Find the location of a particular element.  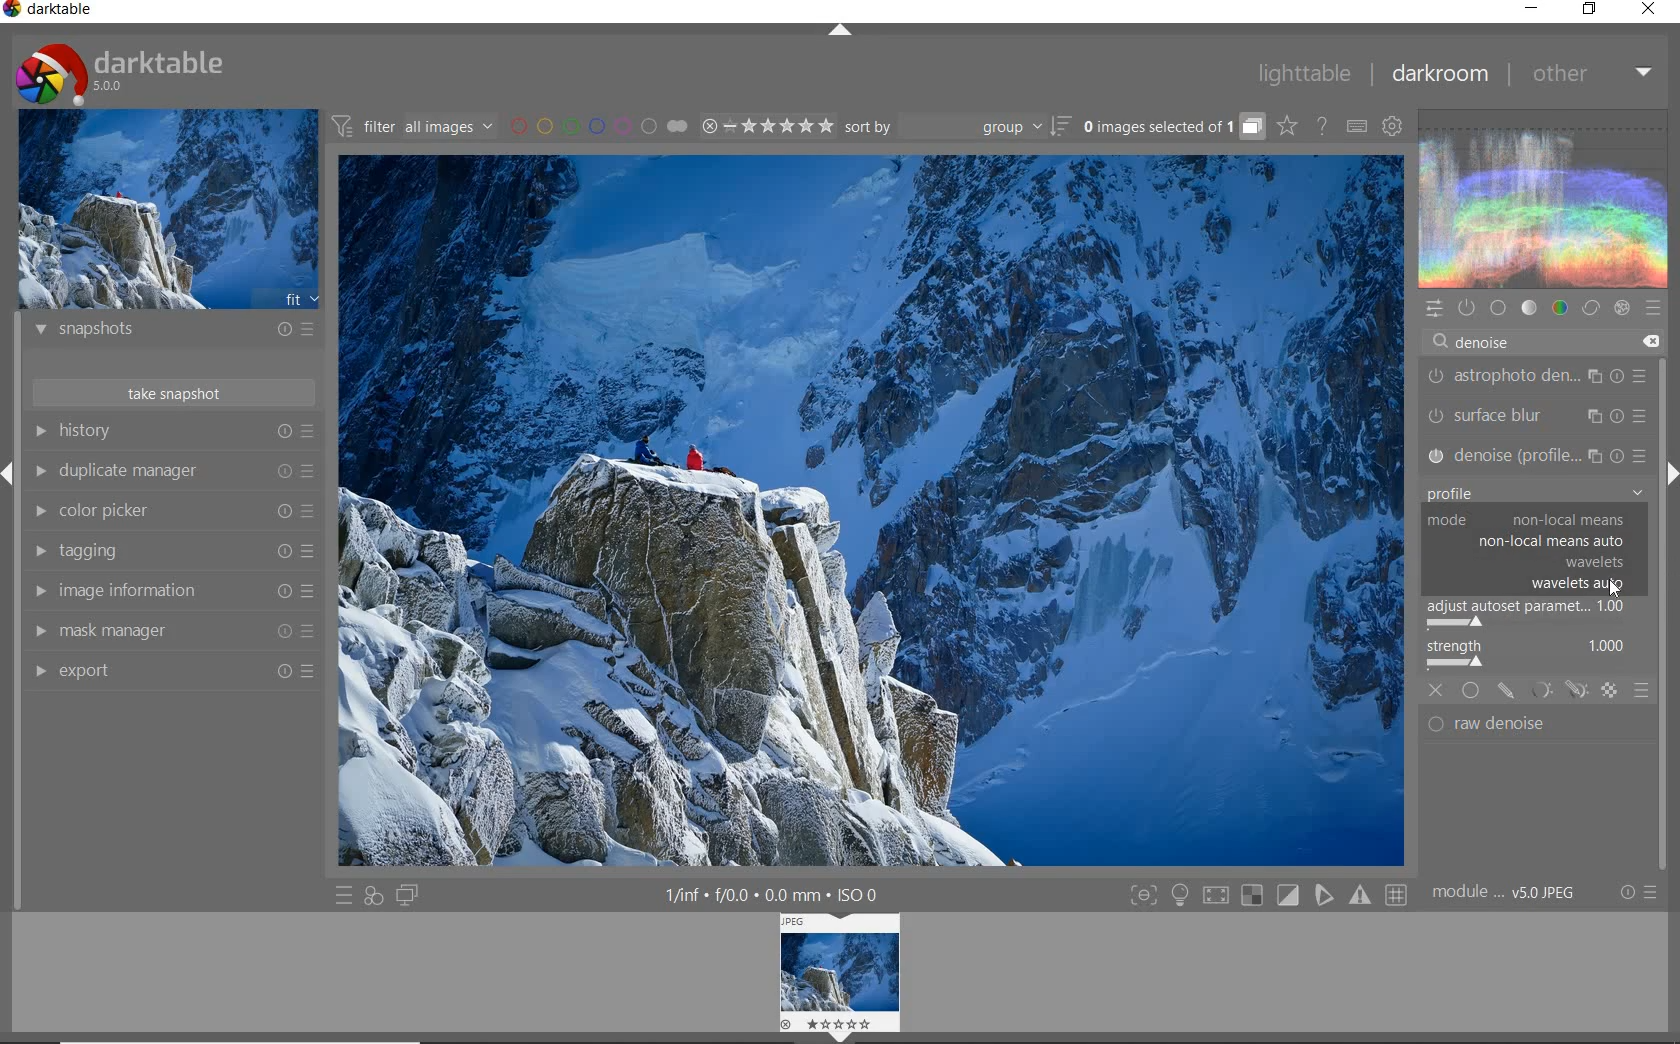

Toggle modes is located at coordinates (1268, 893).